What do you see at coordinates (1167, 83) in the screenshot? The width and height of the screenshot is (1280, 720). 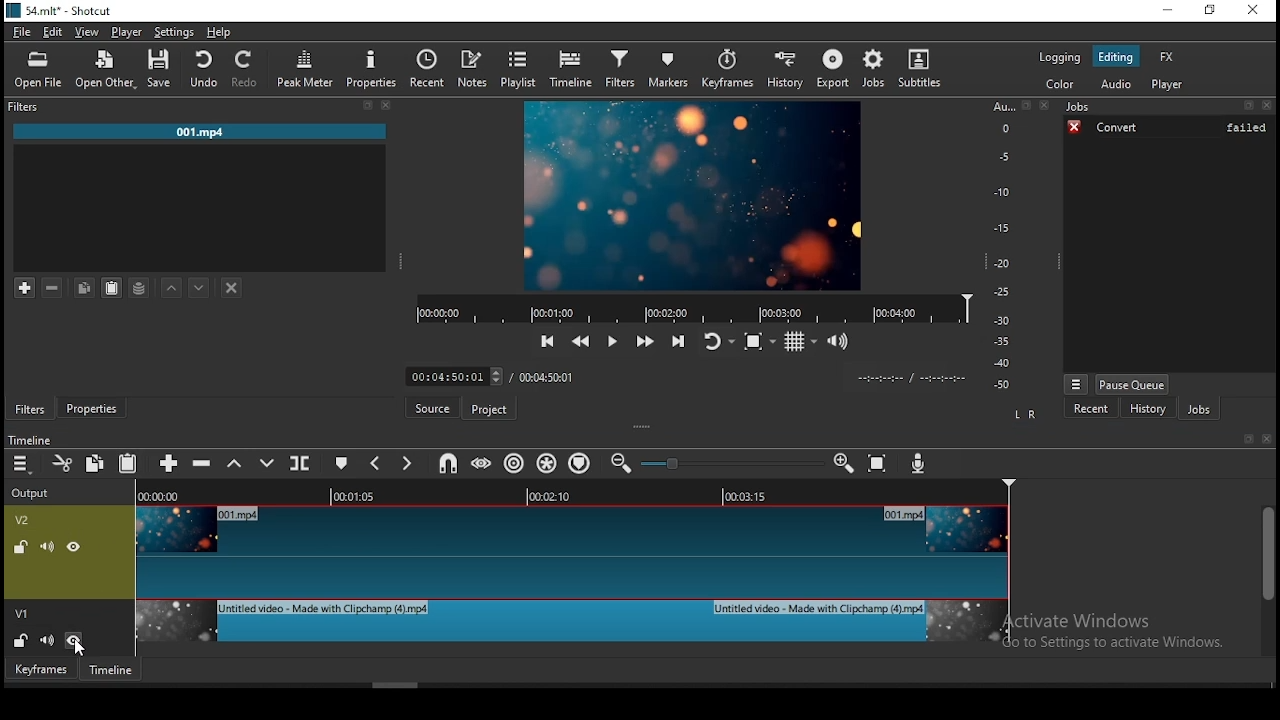 I see `player` at bounding box center [1167, 83].